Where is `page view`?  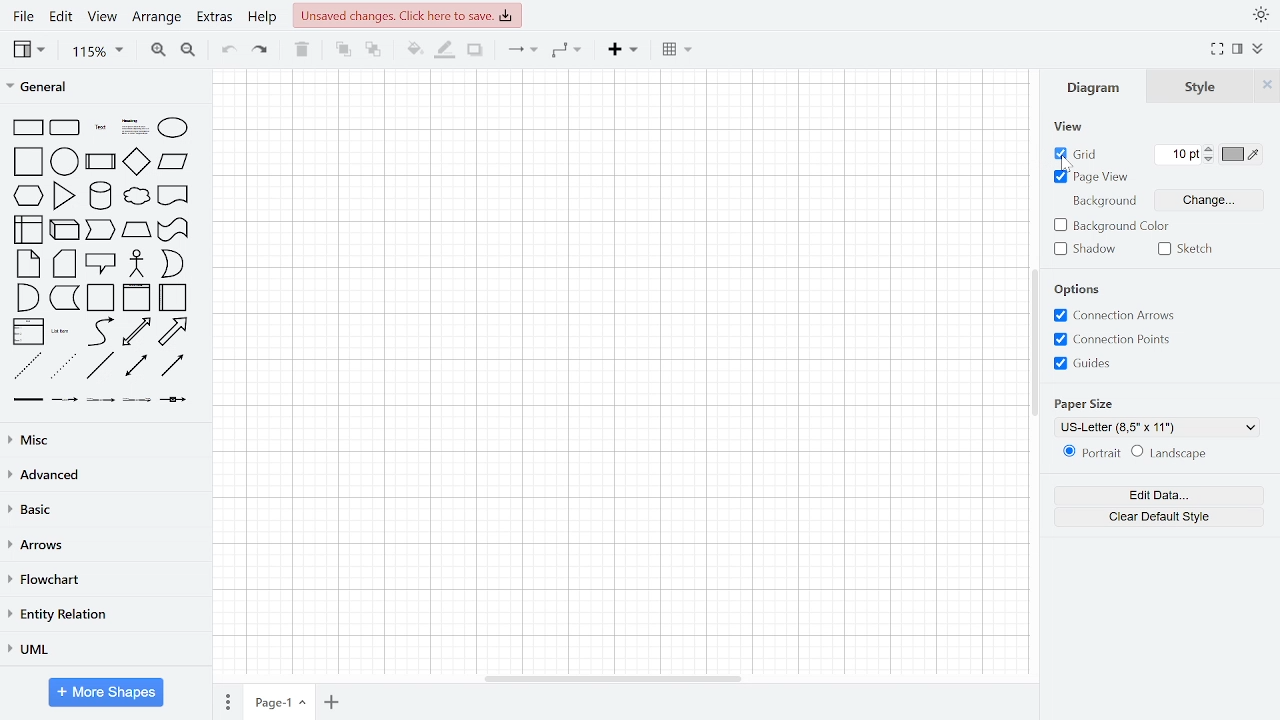
page view is located at coordinates (1094, 177).